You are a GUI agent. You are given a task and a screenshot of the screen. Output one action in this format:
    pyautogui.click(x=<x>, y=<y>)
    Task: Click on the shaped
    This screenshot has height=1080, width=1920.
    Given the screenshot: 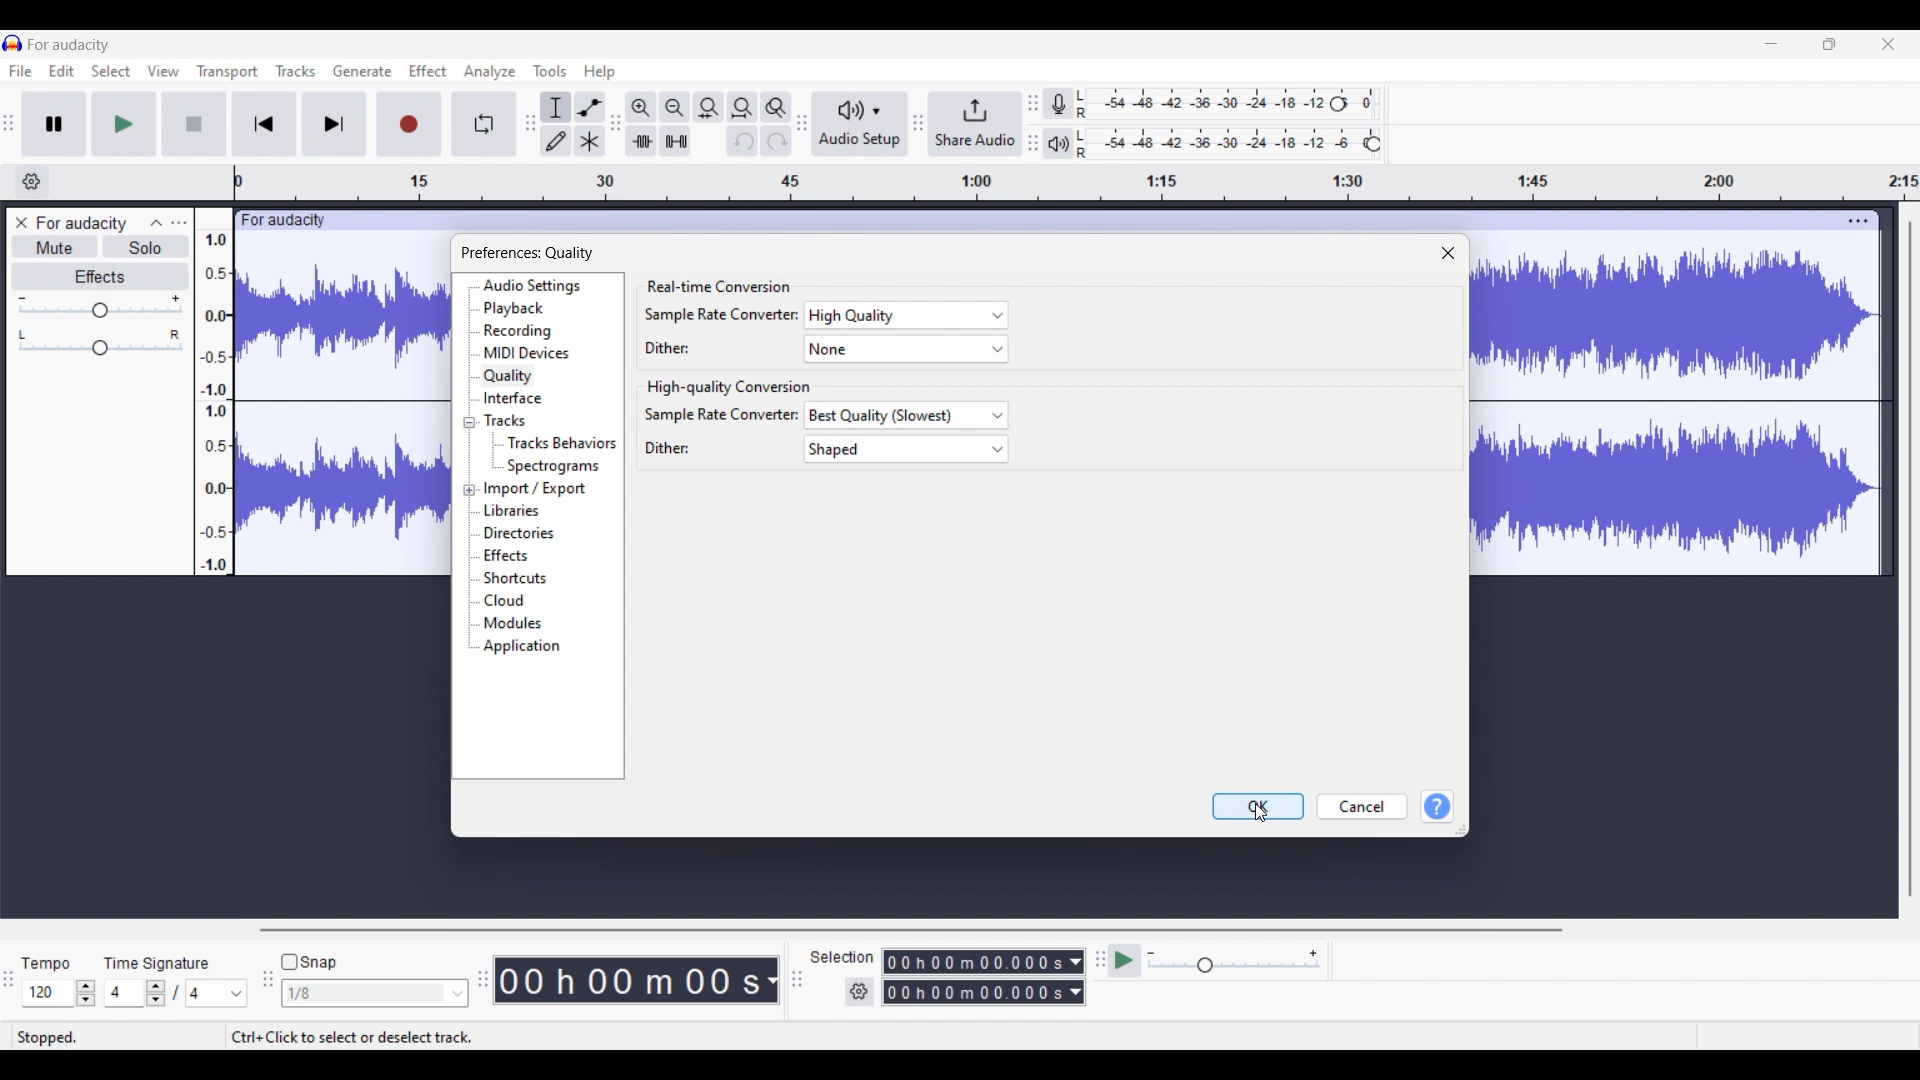 What is the action you would take?
    pyautogui.click(x=905, y=448)
    